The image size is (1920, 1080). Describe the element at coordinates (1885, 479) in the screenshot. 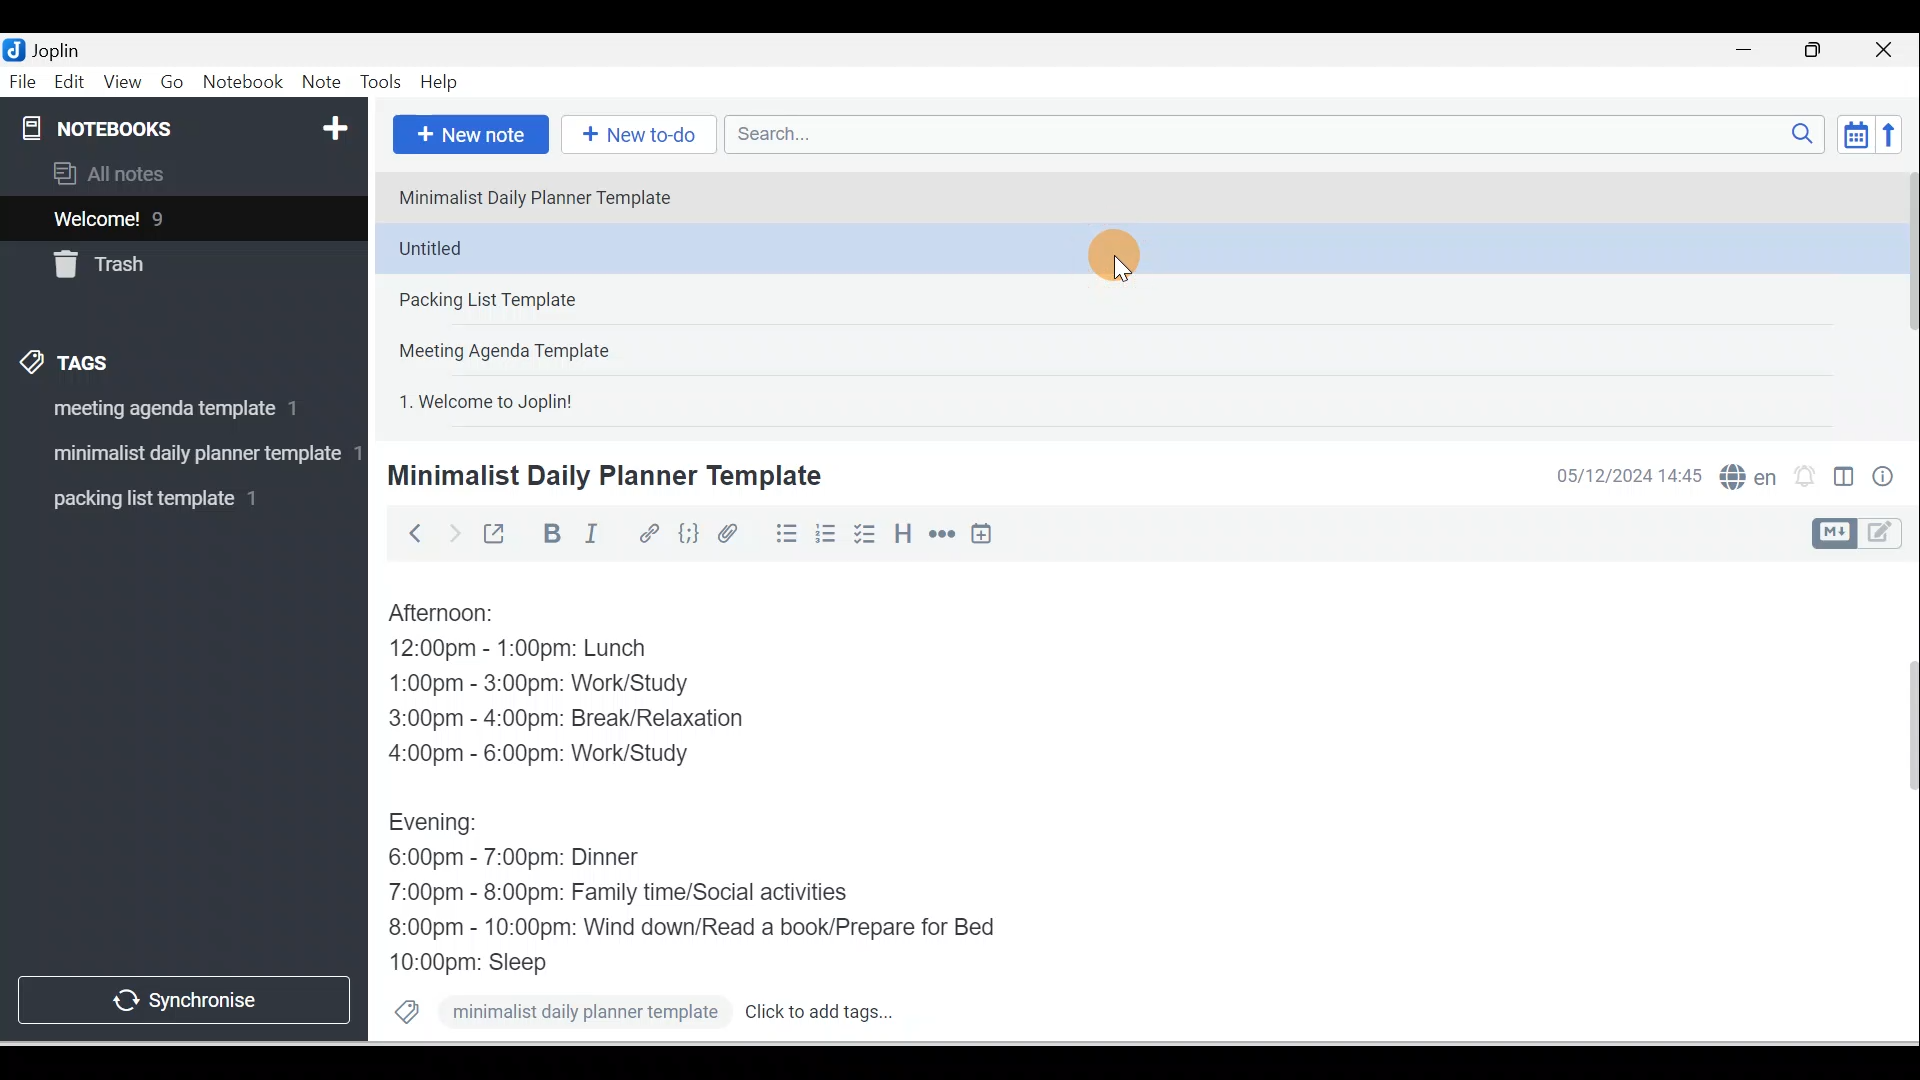

I see `Note properties` at that location.